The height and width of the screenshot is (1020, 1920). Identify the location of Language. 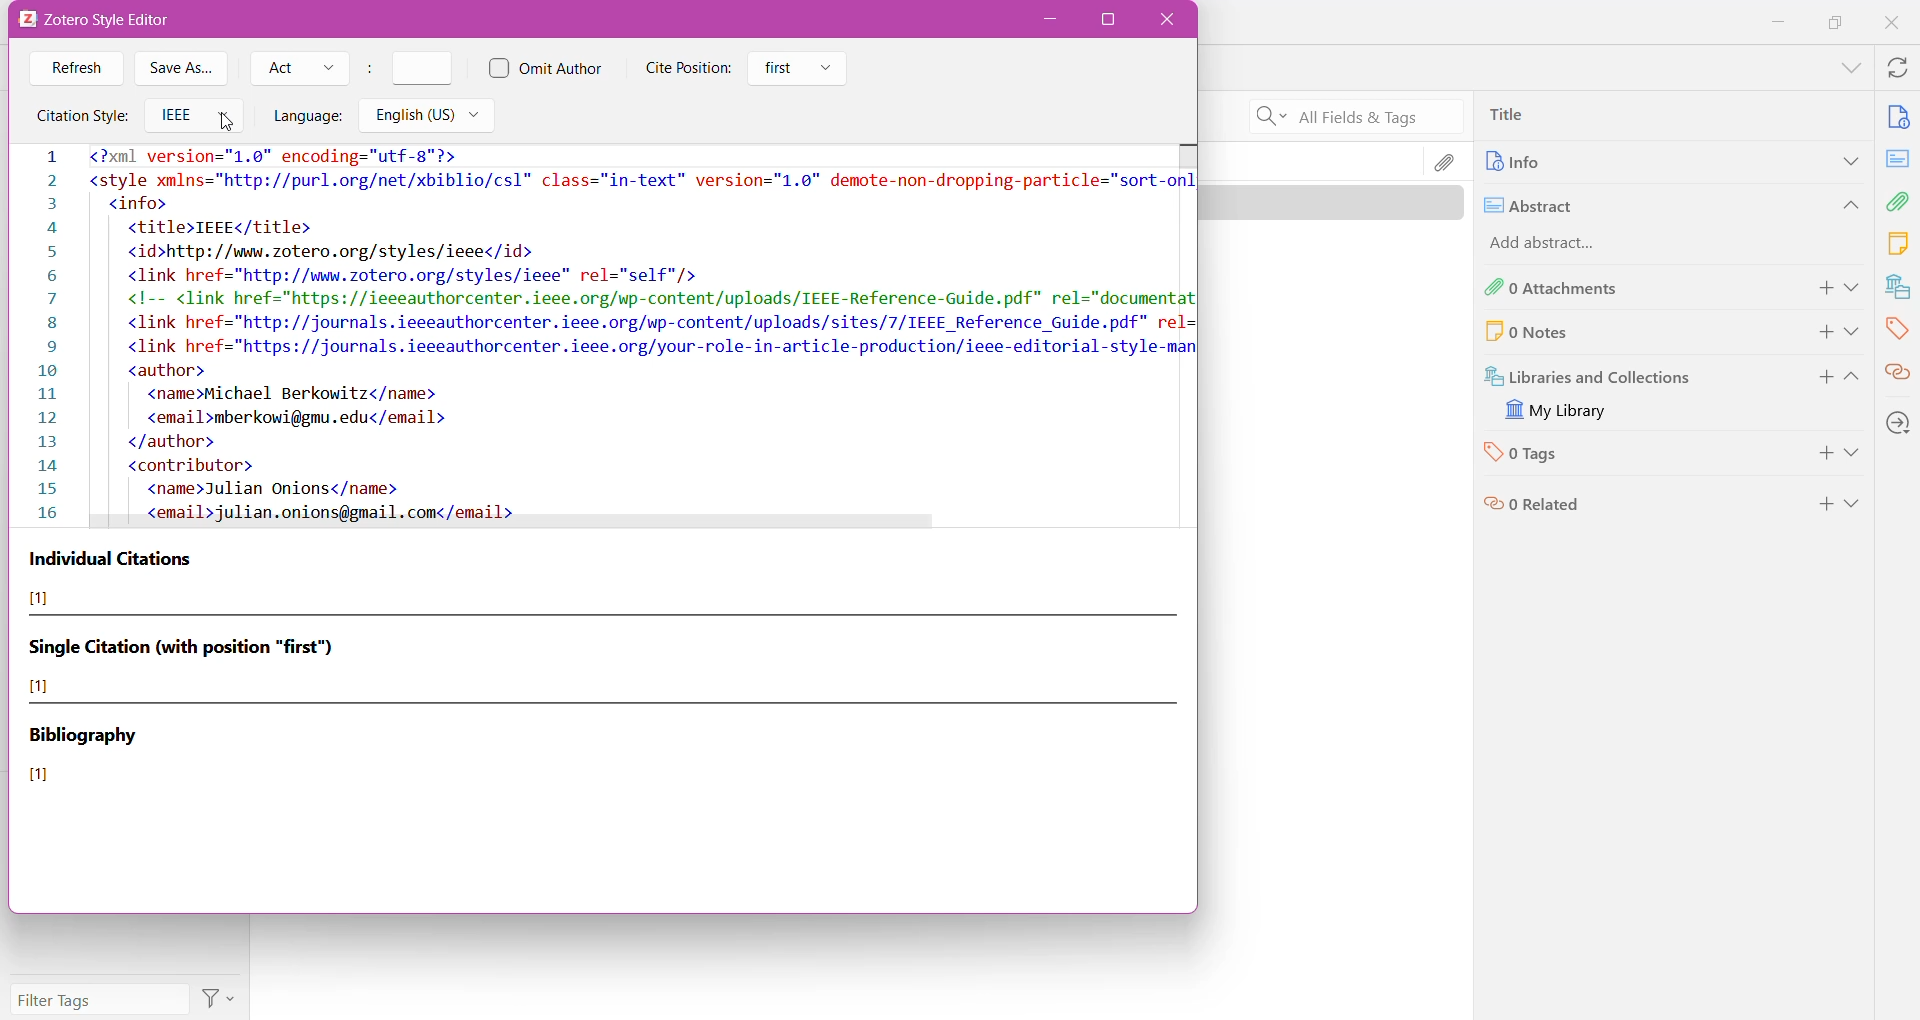
(307, 117).